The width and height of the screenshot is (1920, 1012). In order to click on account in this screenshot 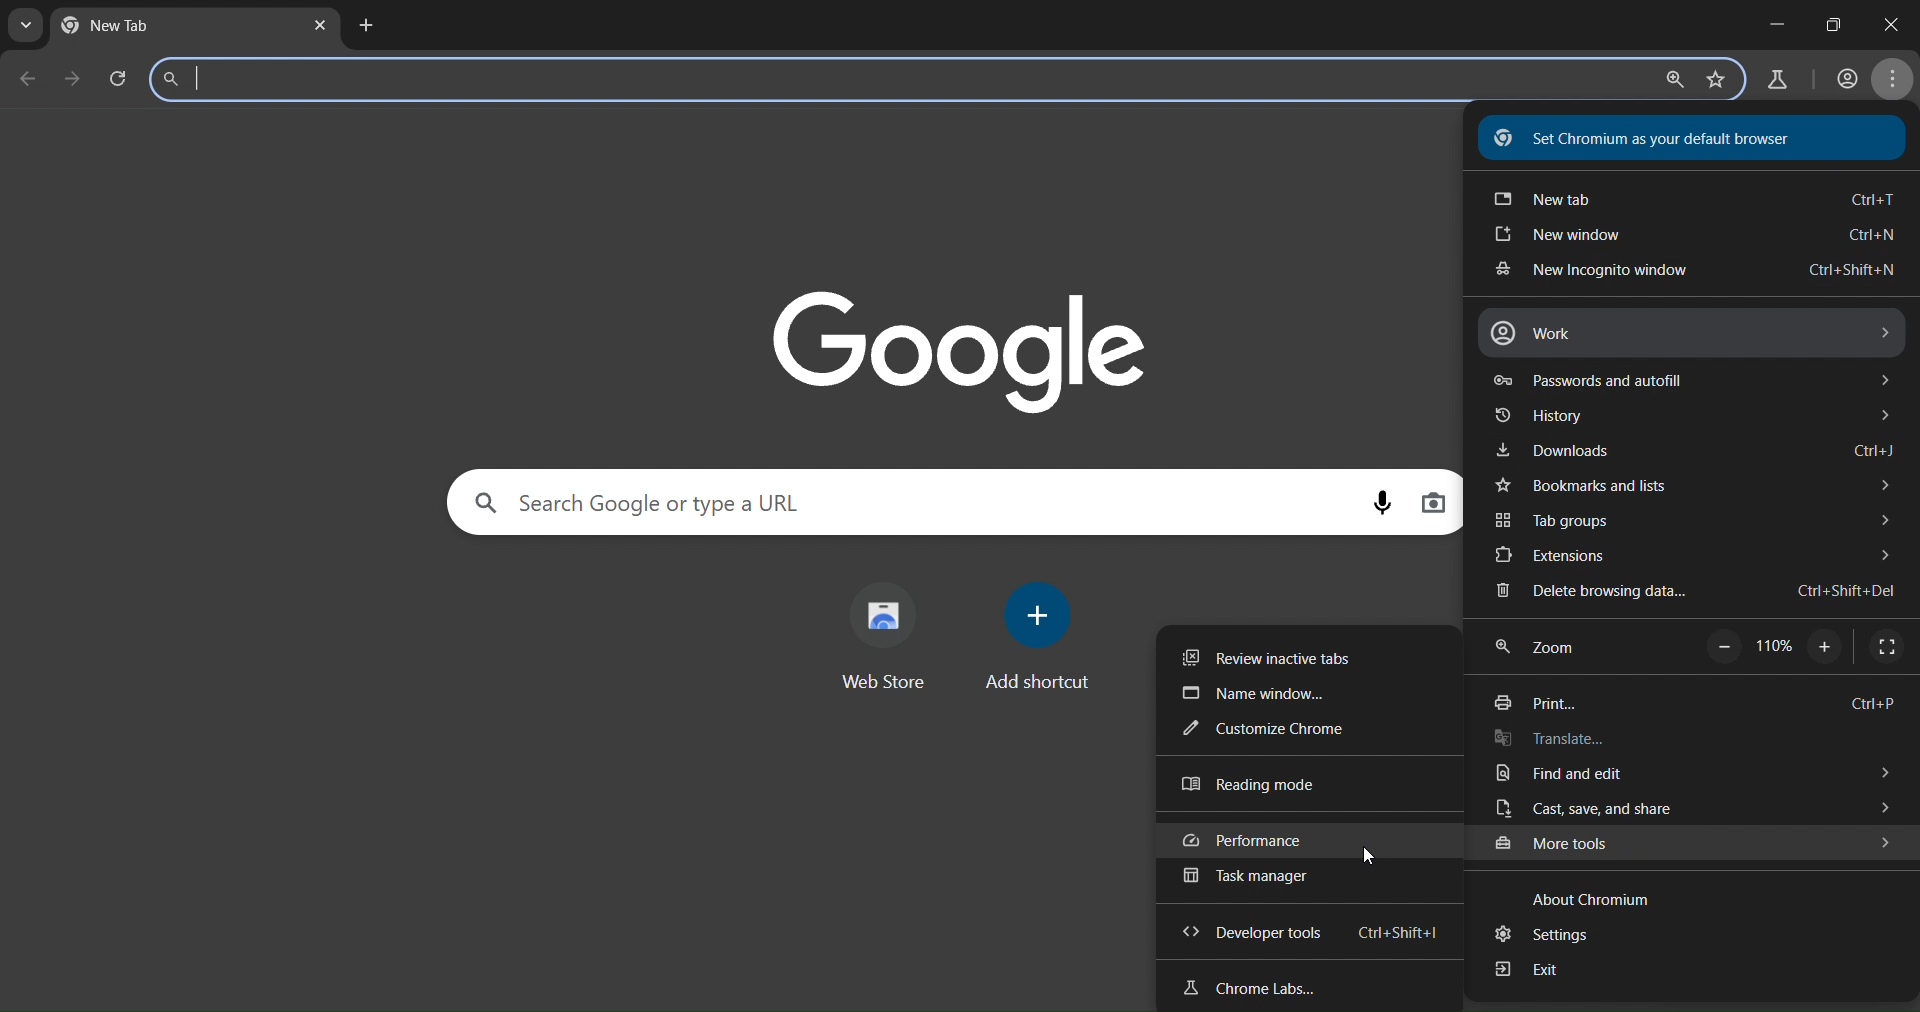, I will do `click(1844, 80)`.